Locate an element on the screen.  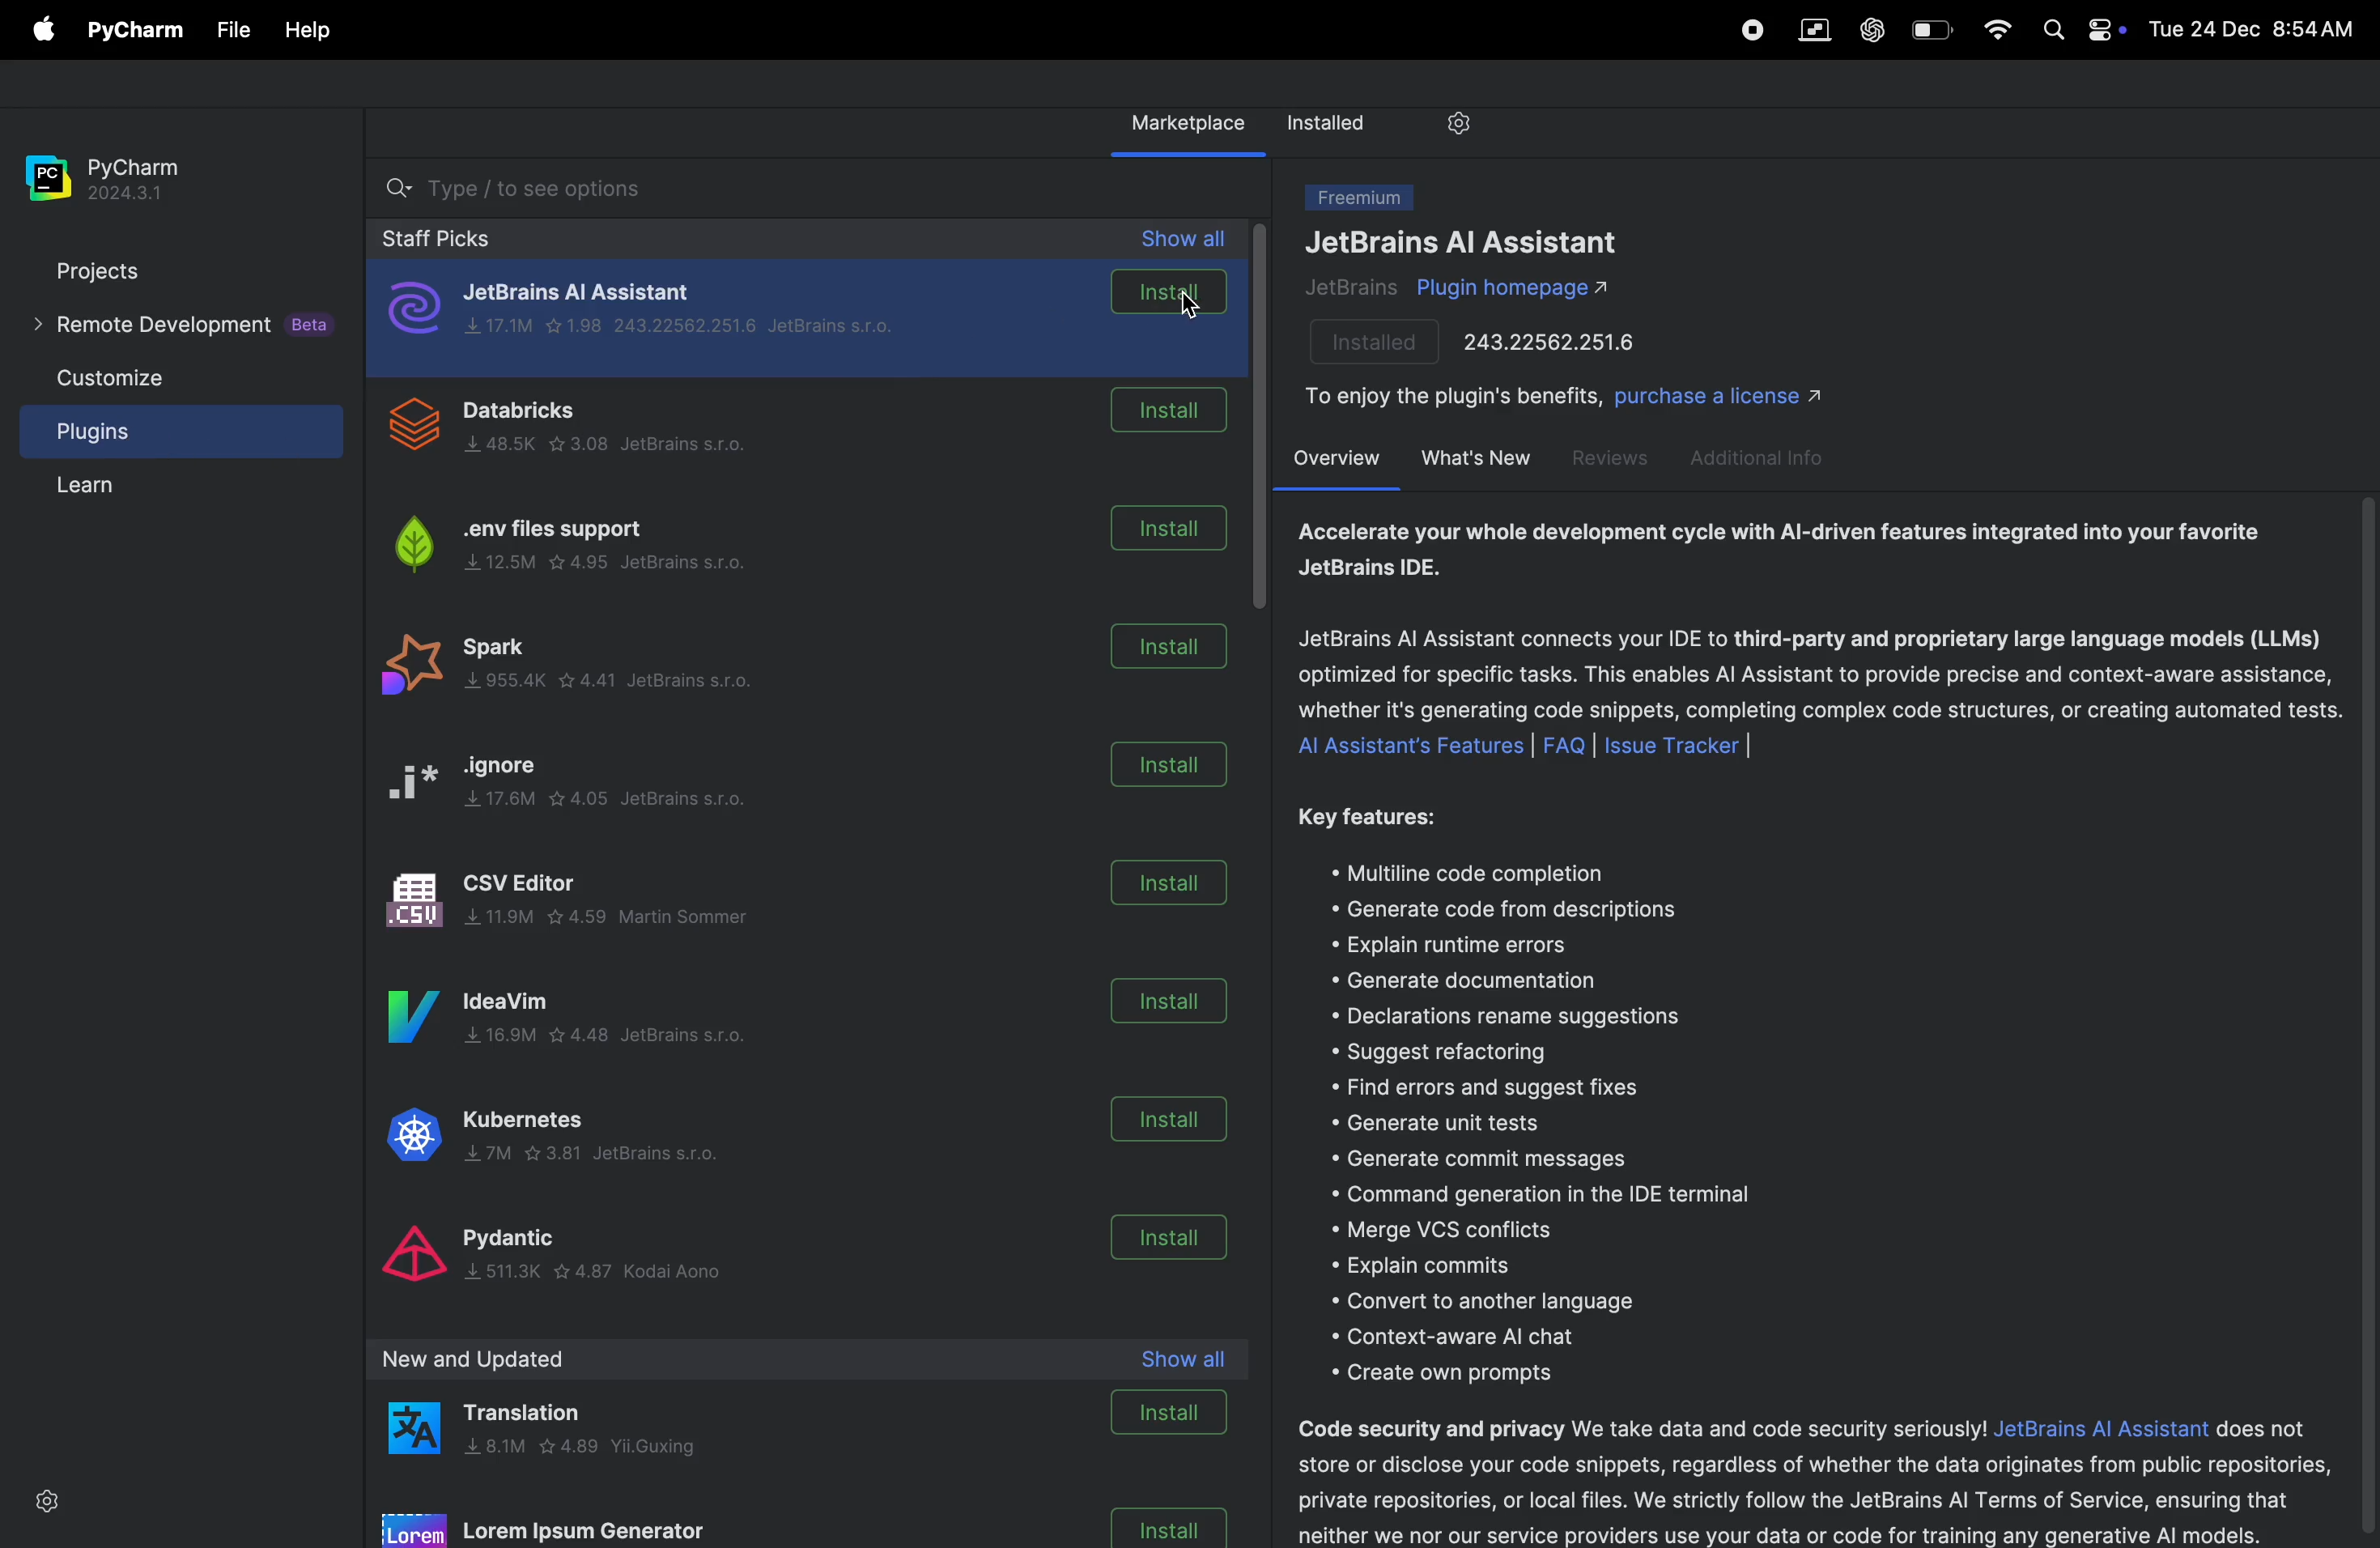
install is located at coordinates (1170, 995).